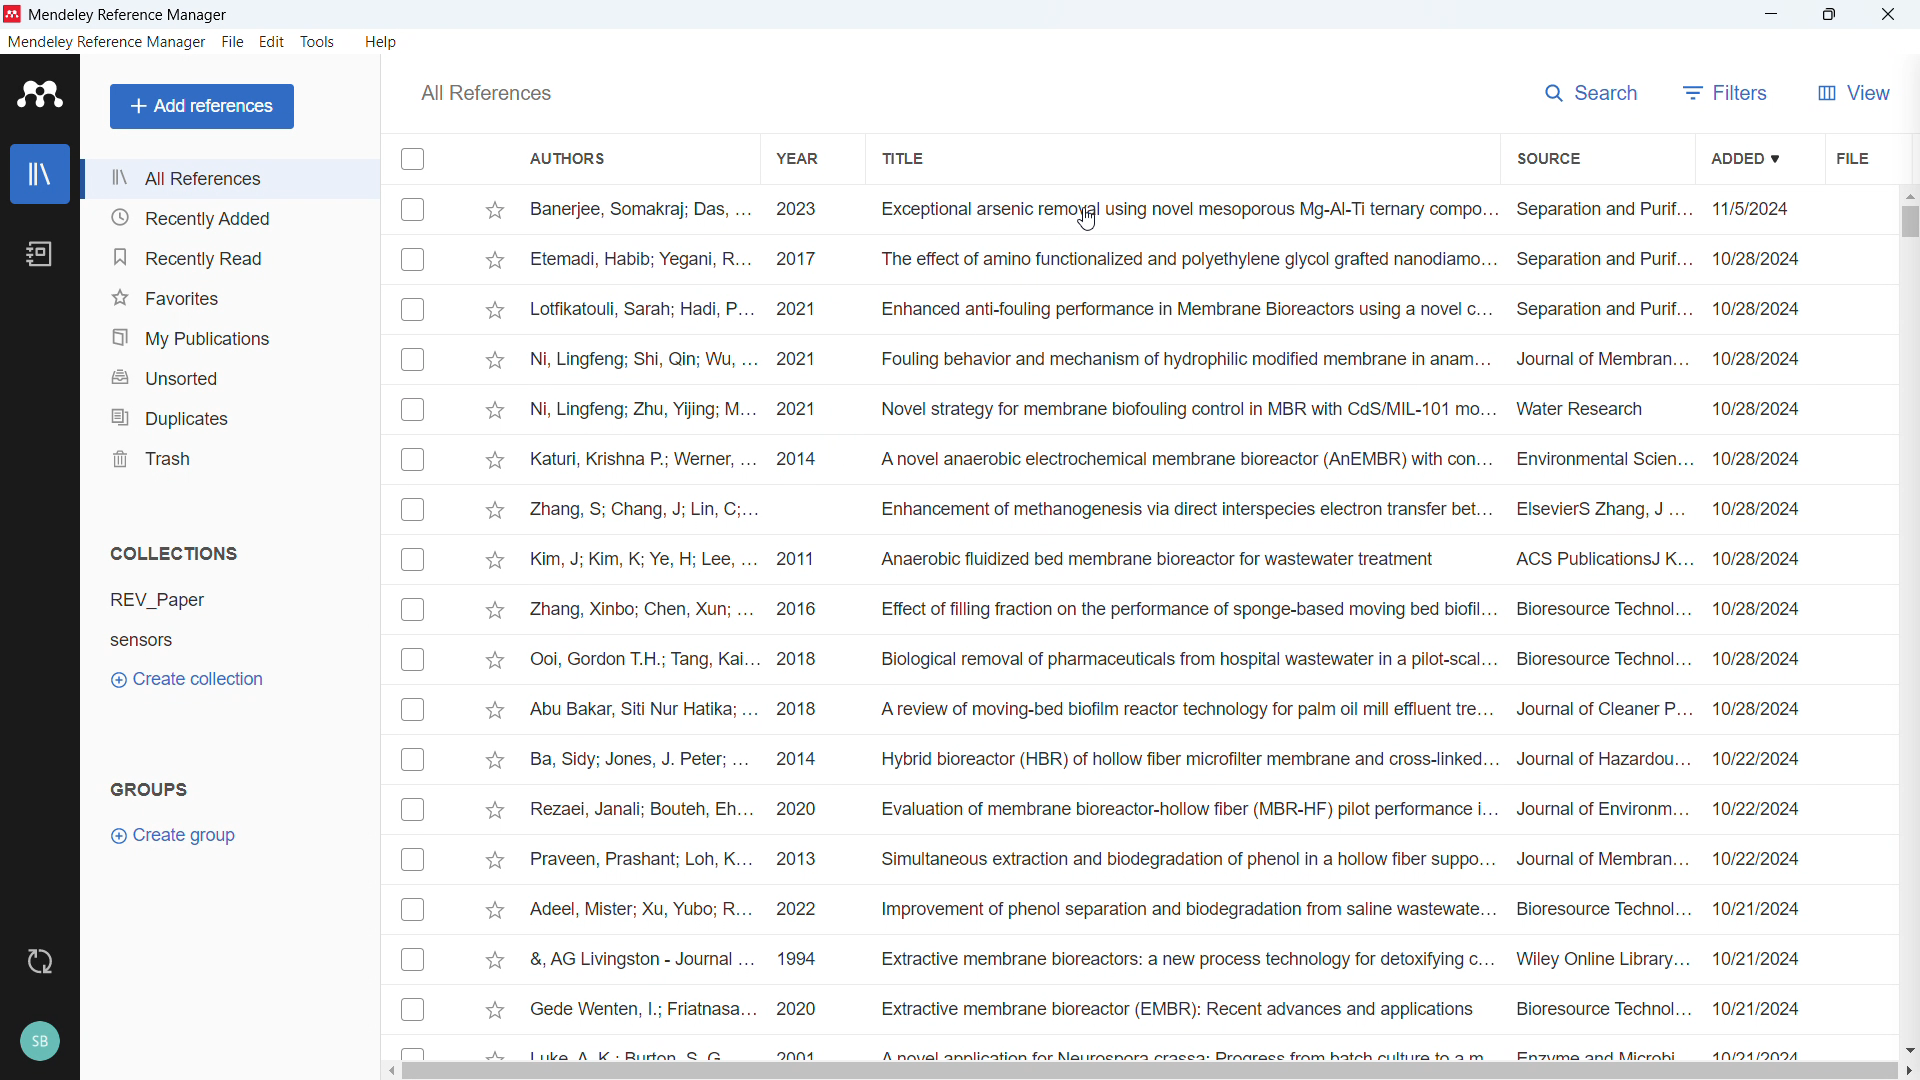 This screenshot has height=1080, width=1920. Describe the element at coordinates (182, 835) in the screenshot. I see `create group` at that location.